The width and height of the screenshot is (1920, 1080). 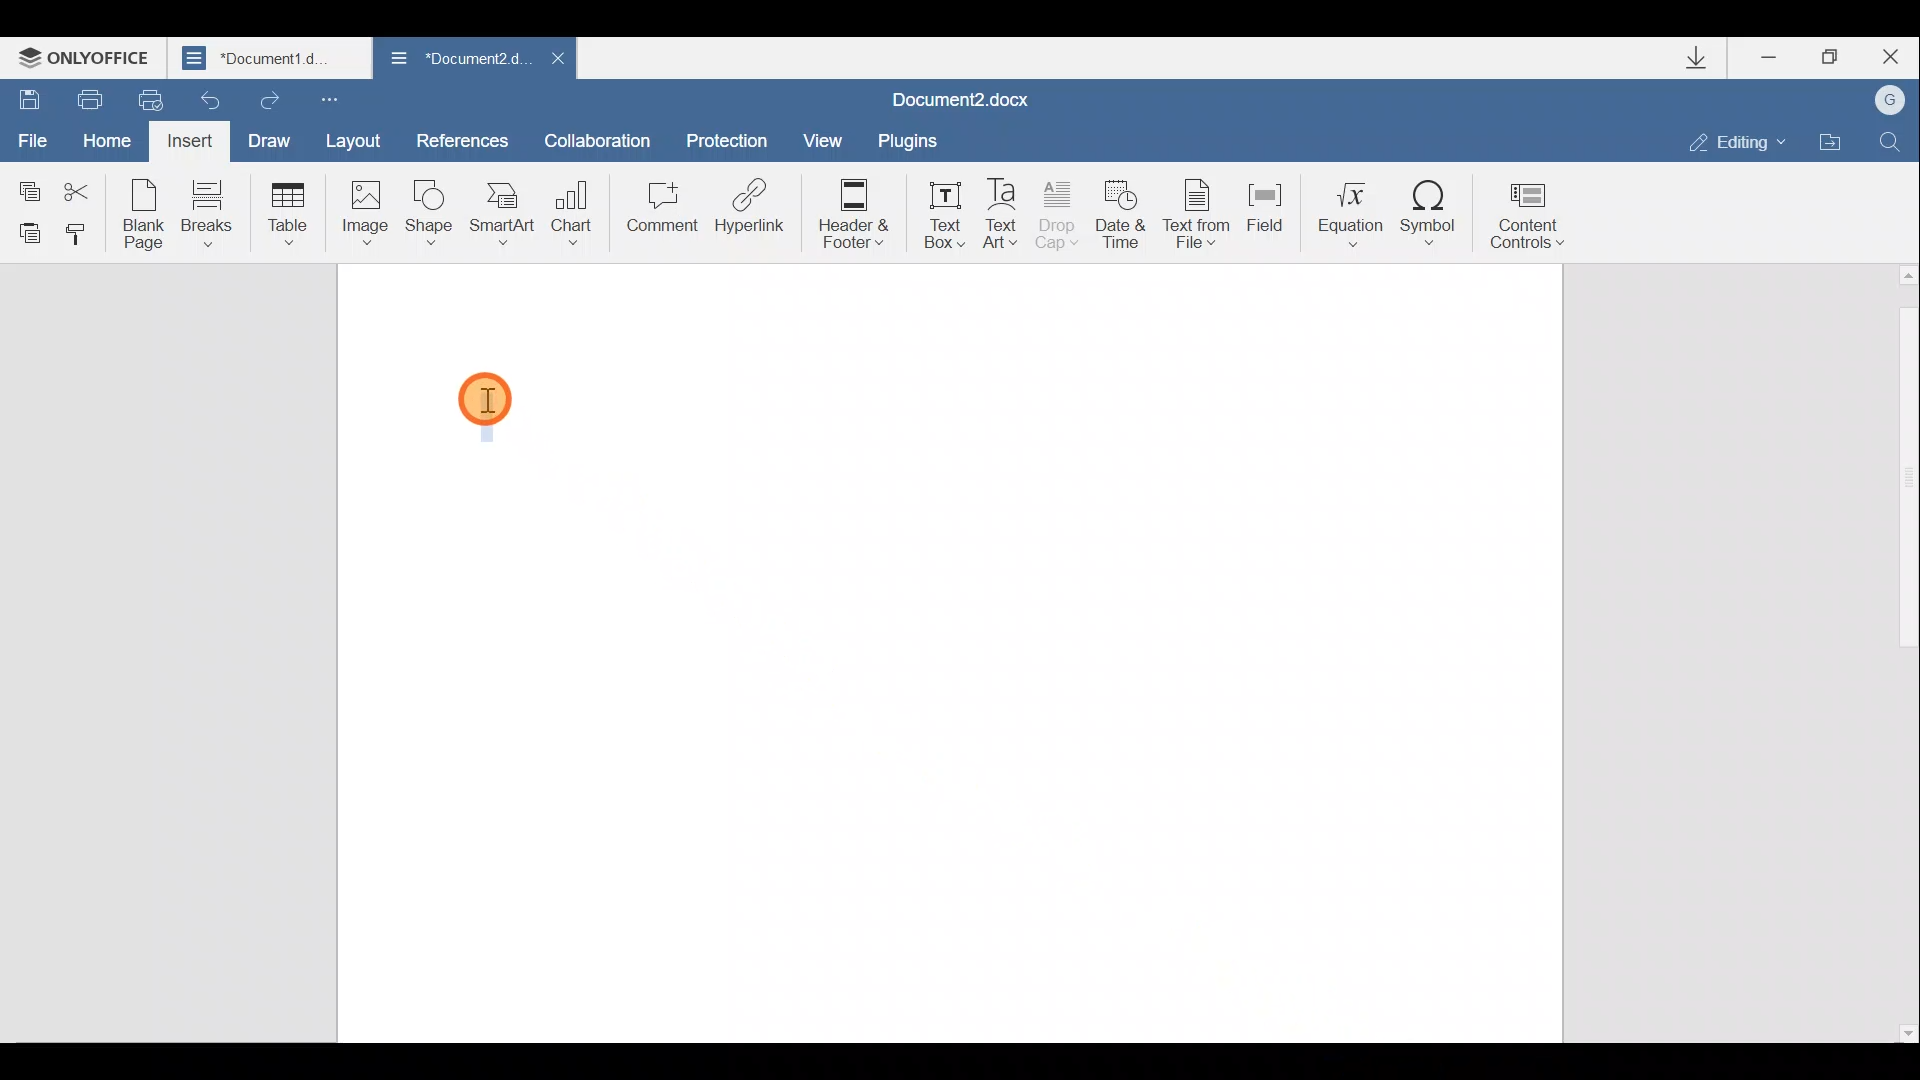 What do you see at coordinates (28, 93) in the screenshot?
I see `Save` at bounding box center [28, 93].